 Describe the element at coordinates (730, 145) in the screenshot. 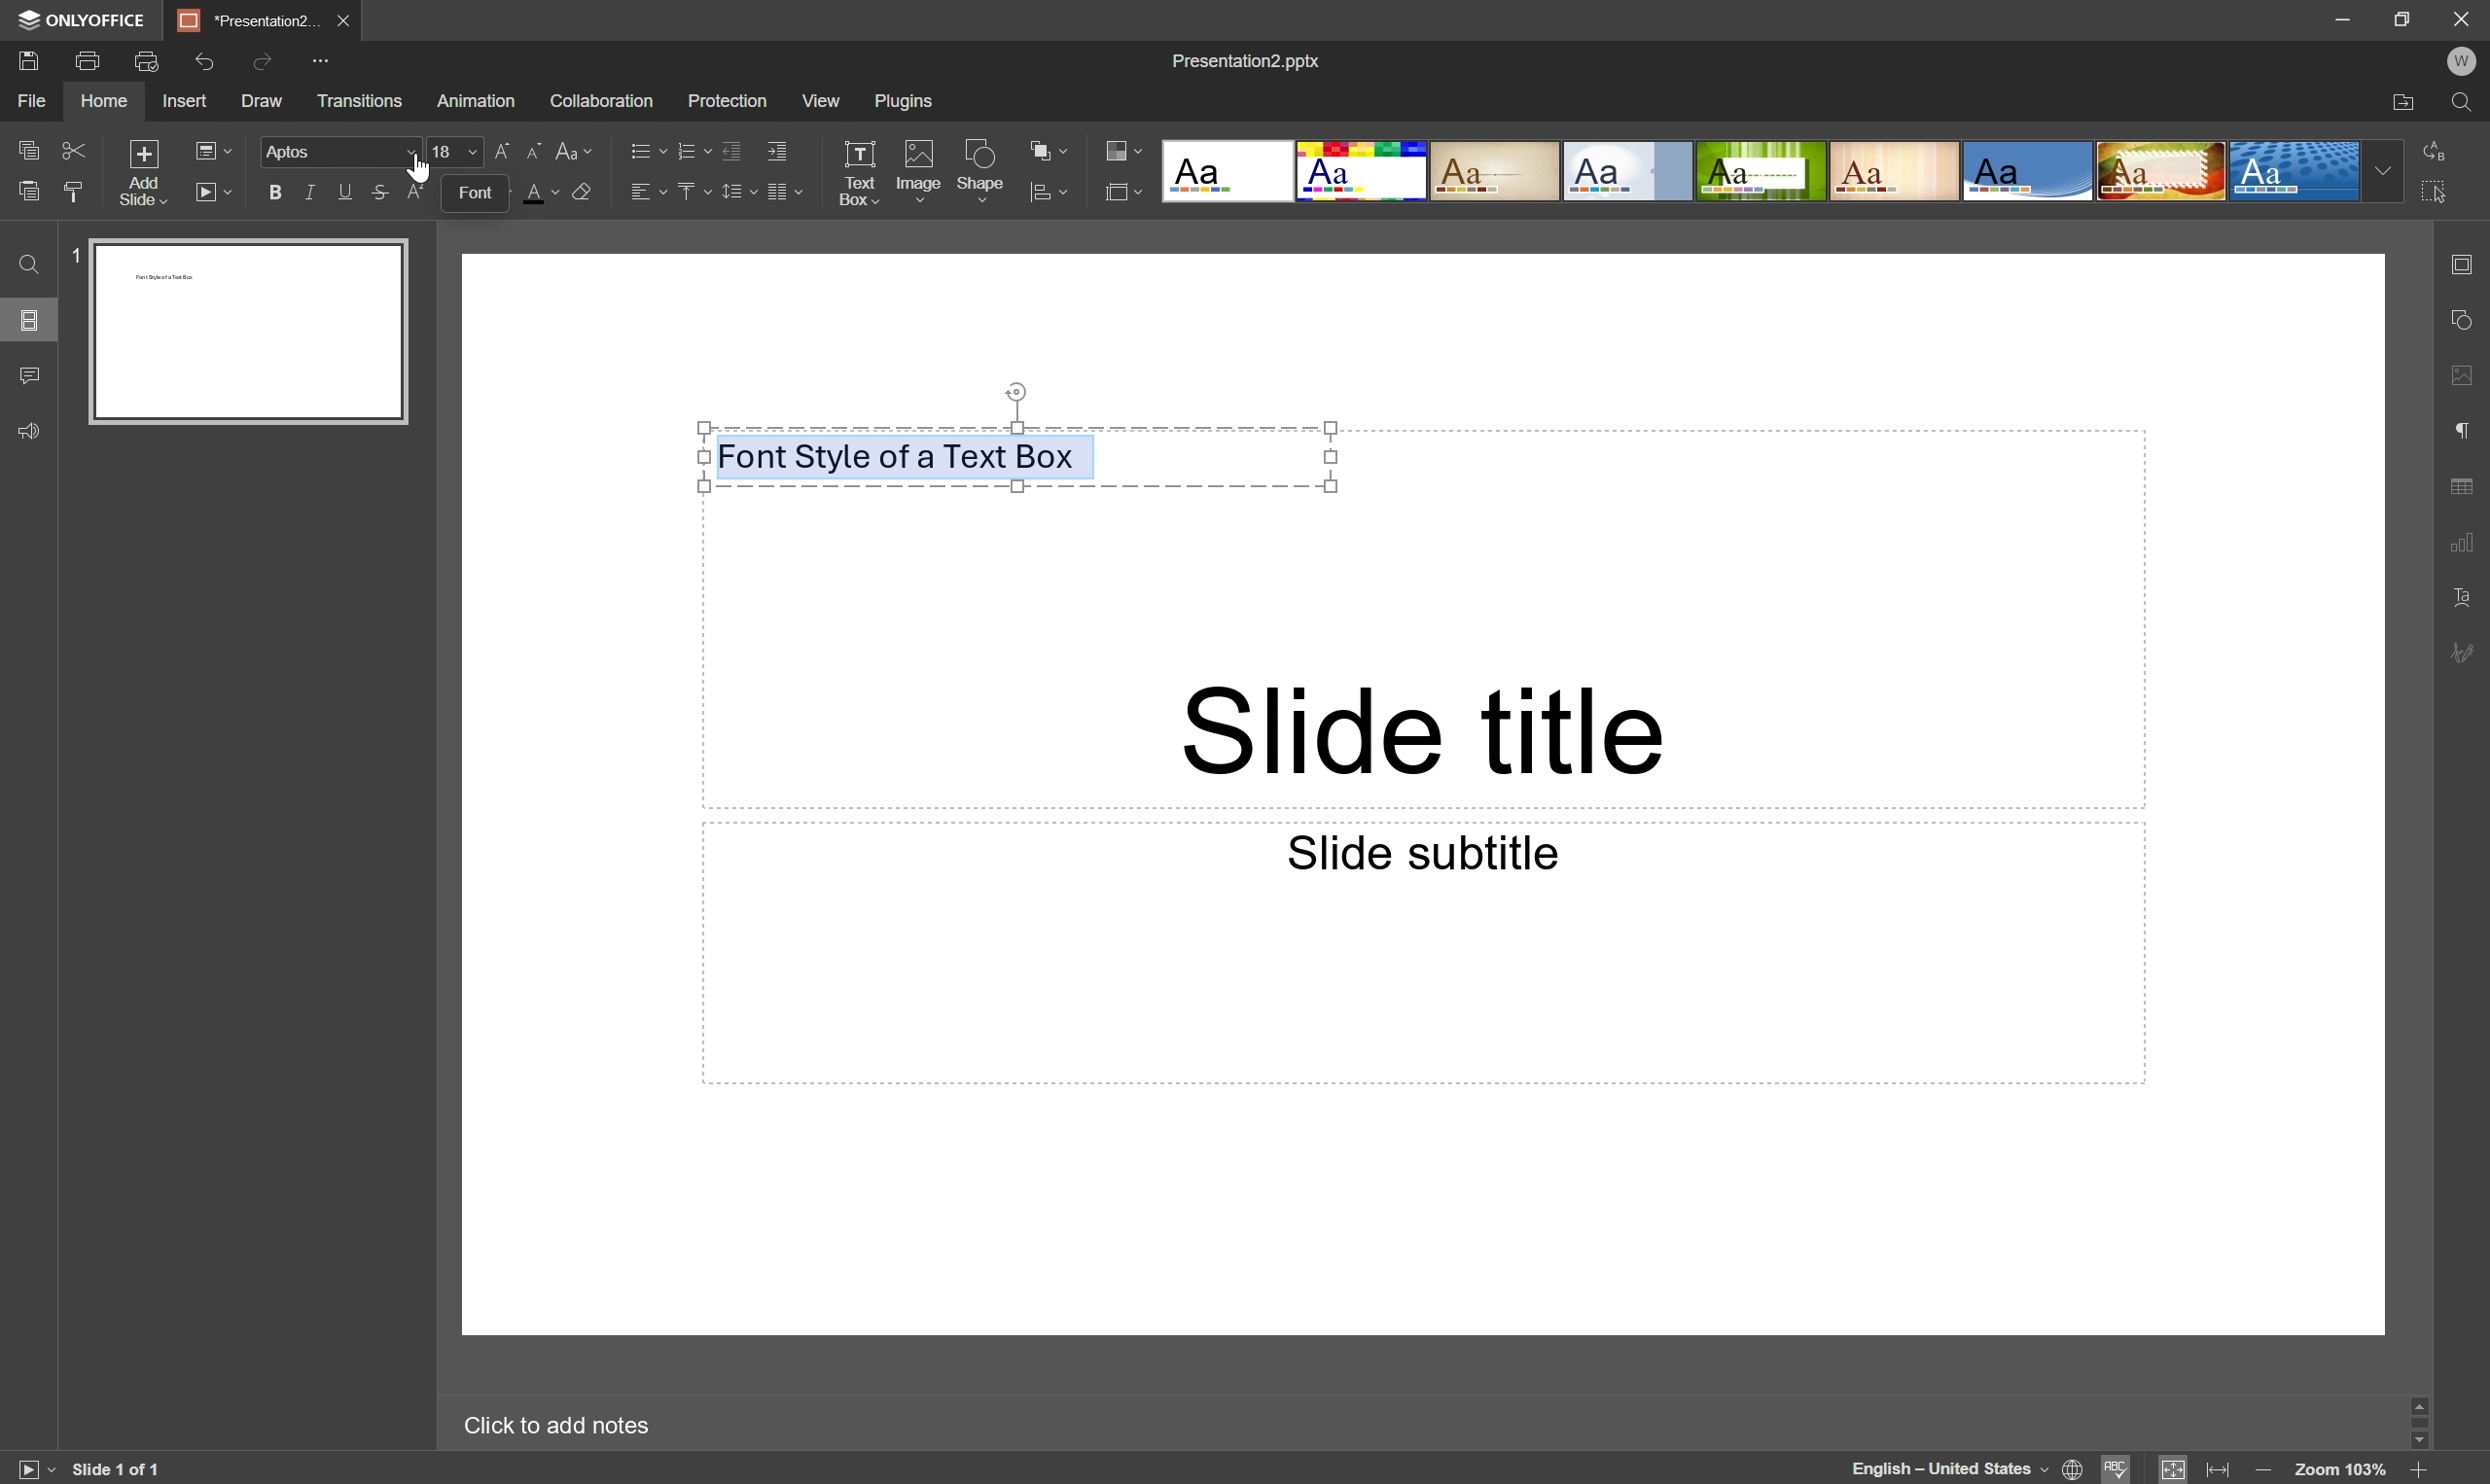

I see `Decrease indent` at that location.